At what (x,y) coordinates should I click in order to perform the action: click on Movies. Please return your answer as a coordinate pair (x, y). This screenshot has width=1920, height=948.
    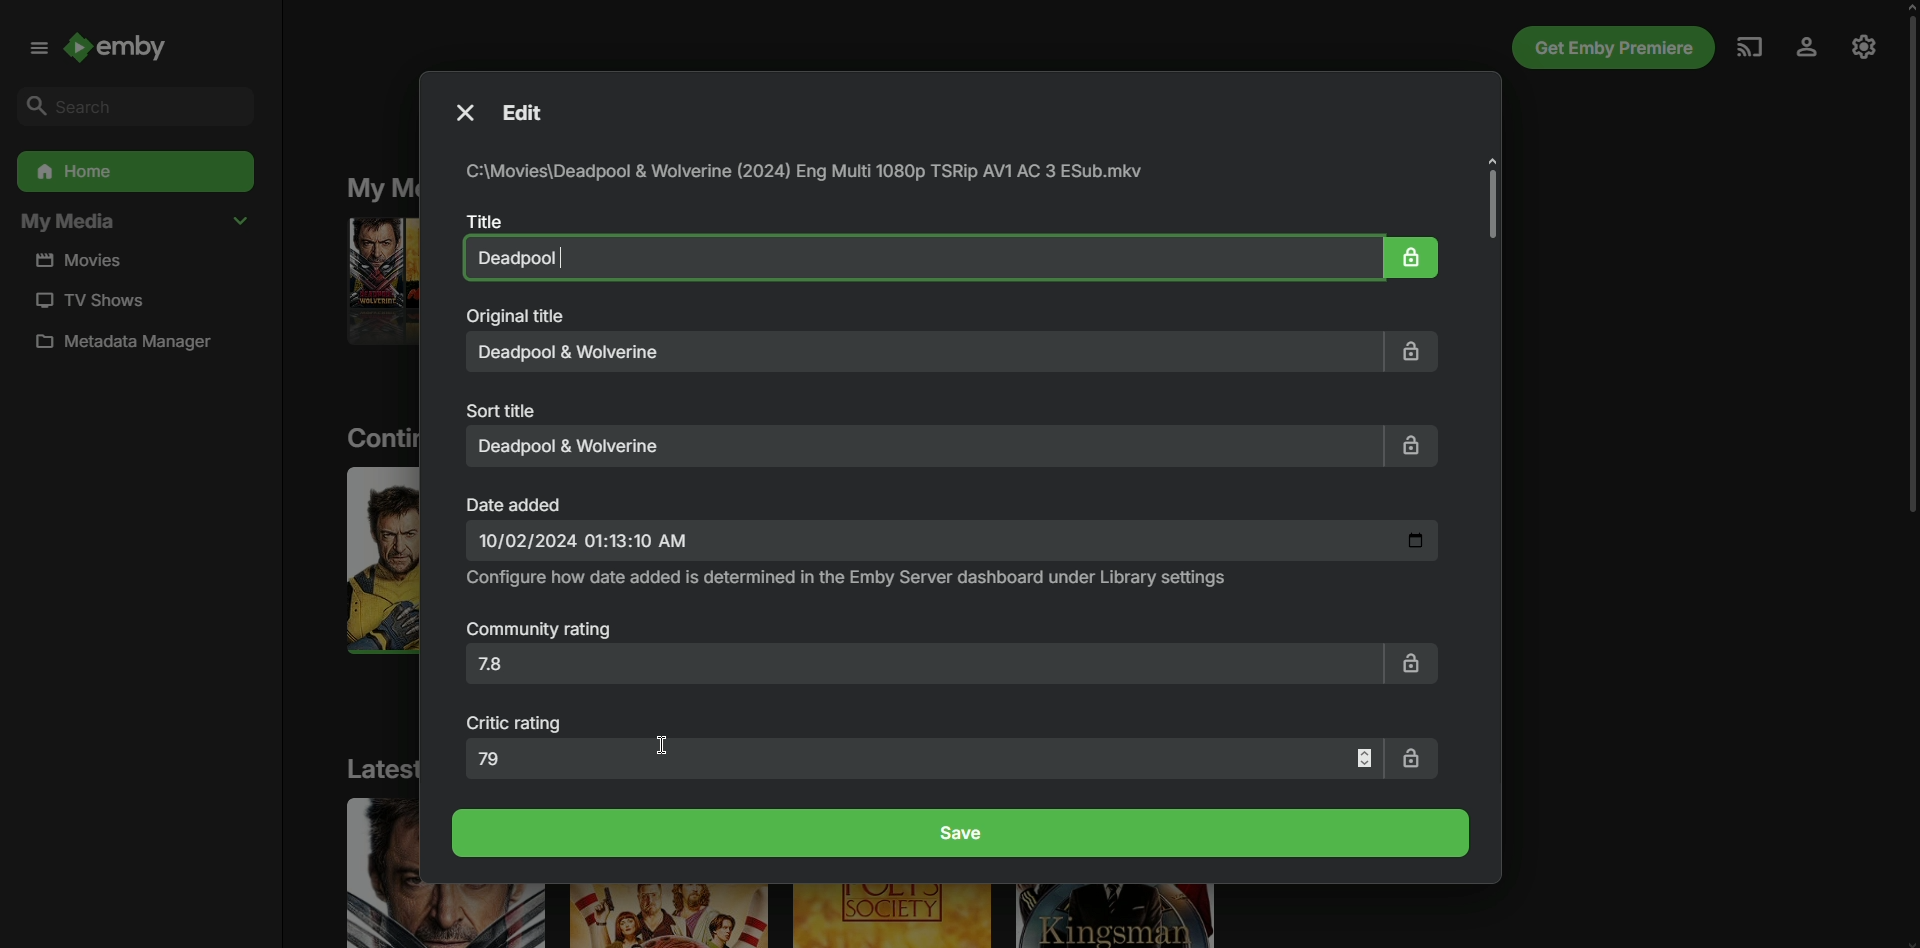
    Looking at the image, I should click on (88, 261).